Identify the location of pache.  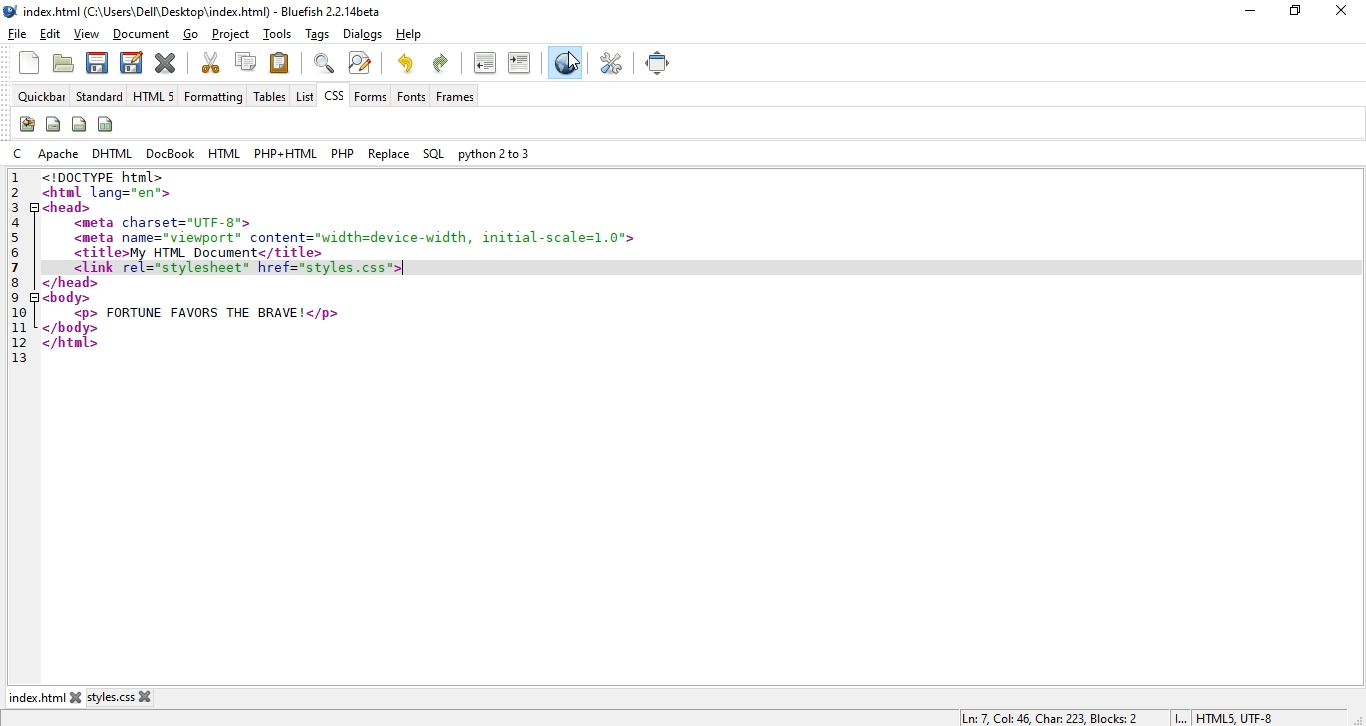
(59, 153).